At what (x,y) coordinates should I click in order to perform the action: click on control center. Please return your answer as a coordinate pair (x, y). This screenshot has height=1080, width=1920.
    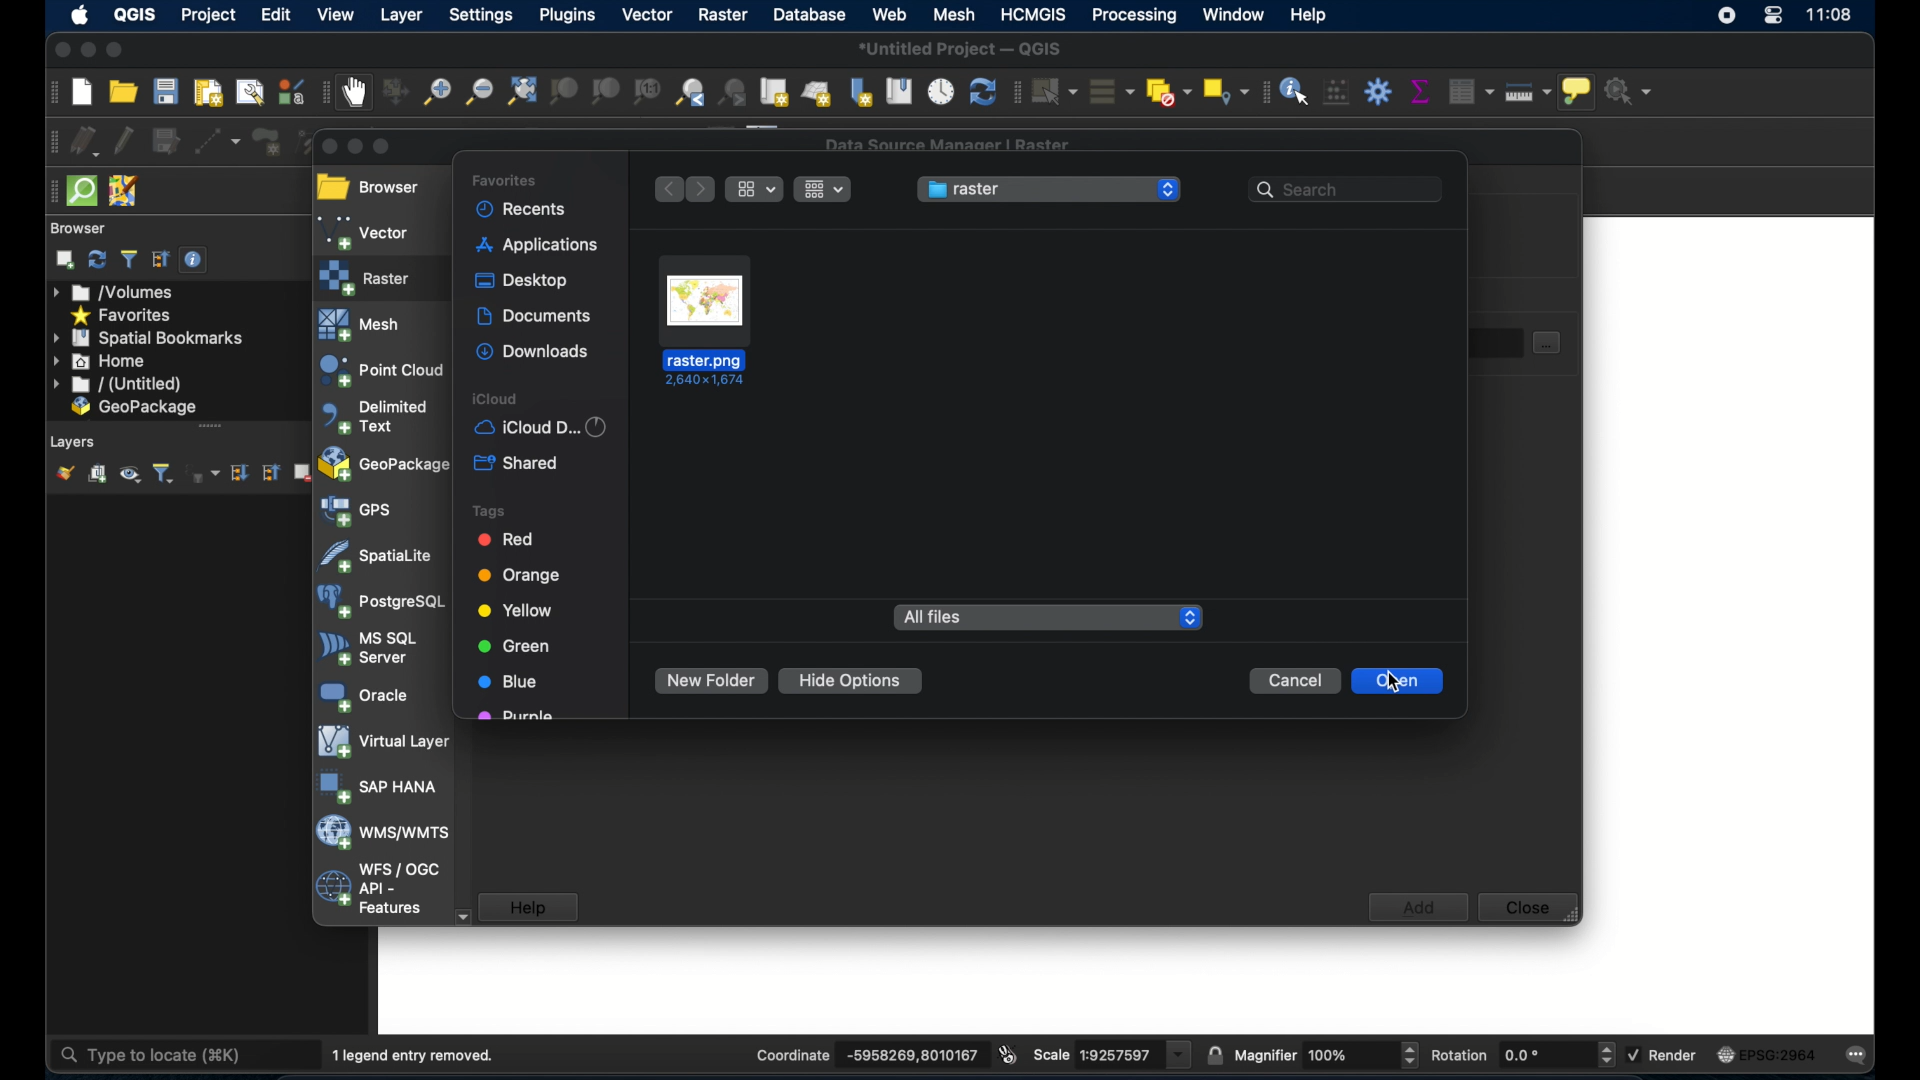
    Looking at the image, I should click on (1773, 20).